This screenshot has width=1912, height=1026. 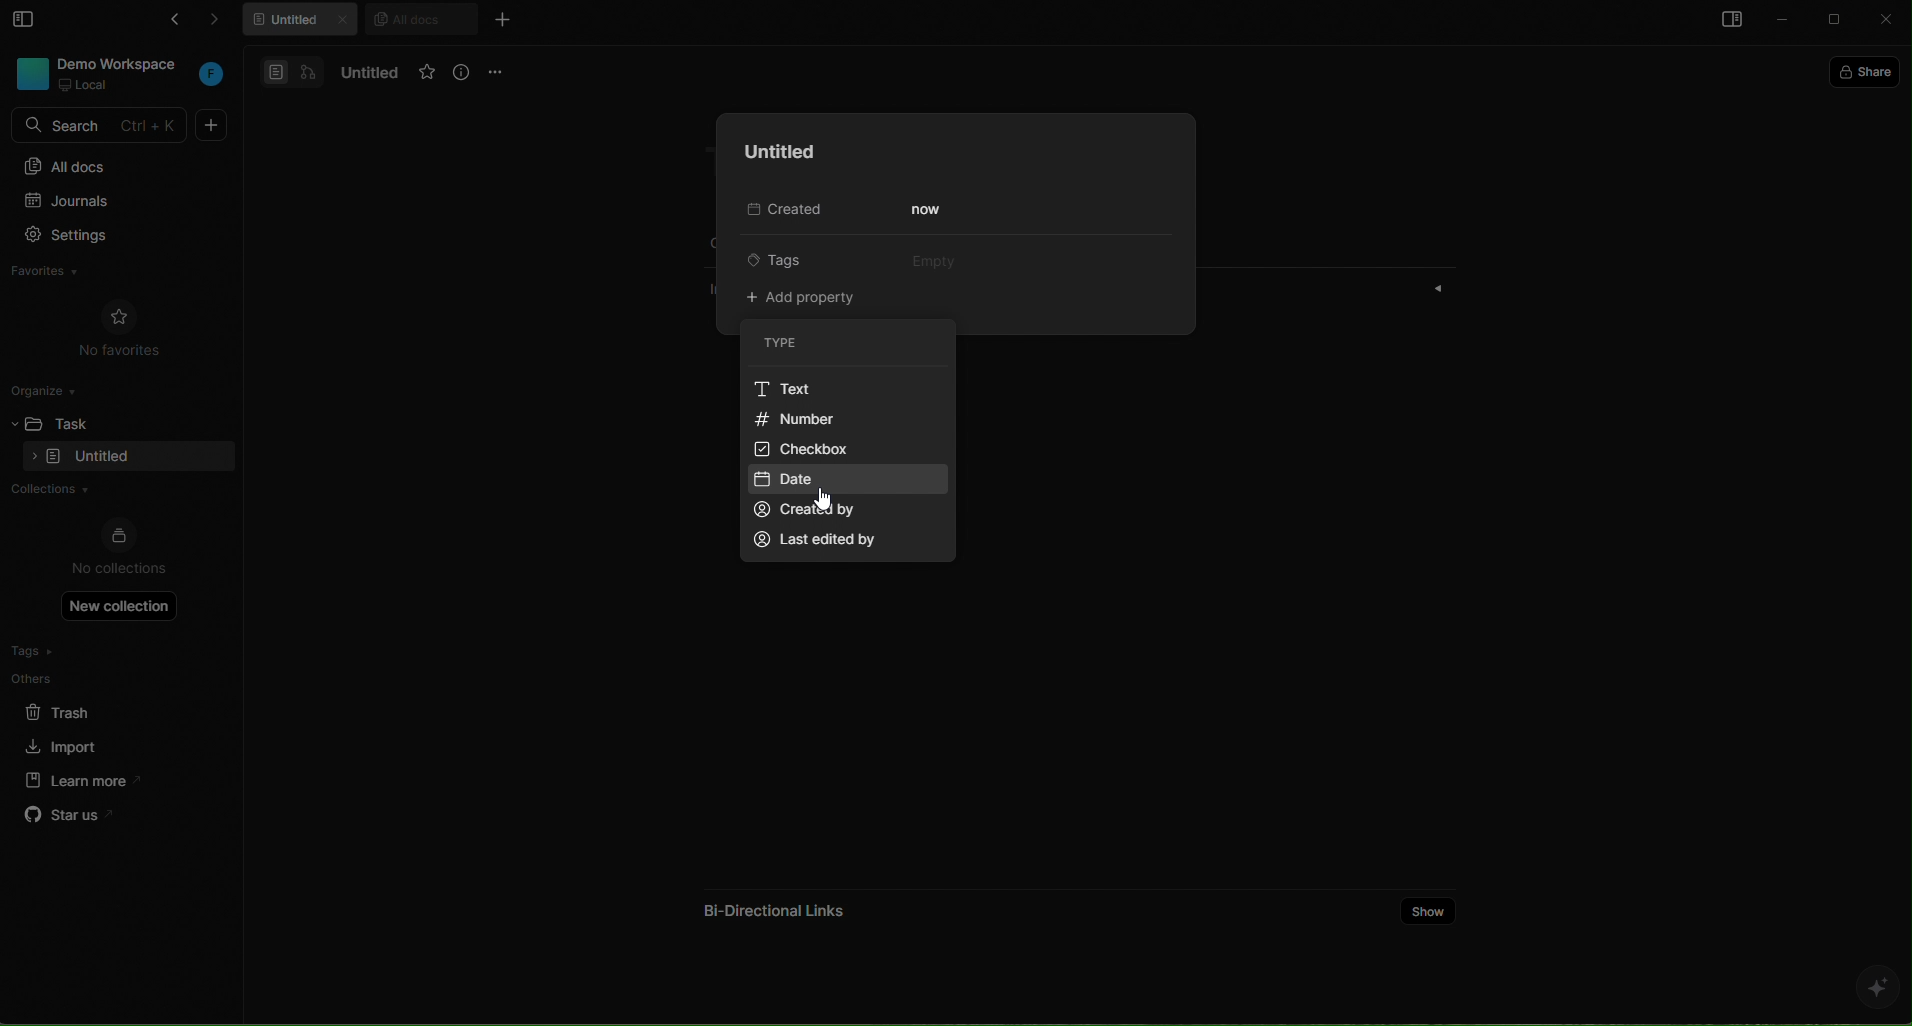 What do you see at coordinates (1728, 22) in the screenshot?
I see `open sidebar` at bounding box center [1728, 22].